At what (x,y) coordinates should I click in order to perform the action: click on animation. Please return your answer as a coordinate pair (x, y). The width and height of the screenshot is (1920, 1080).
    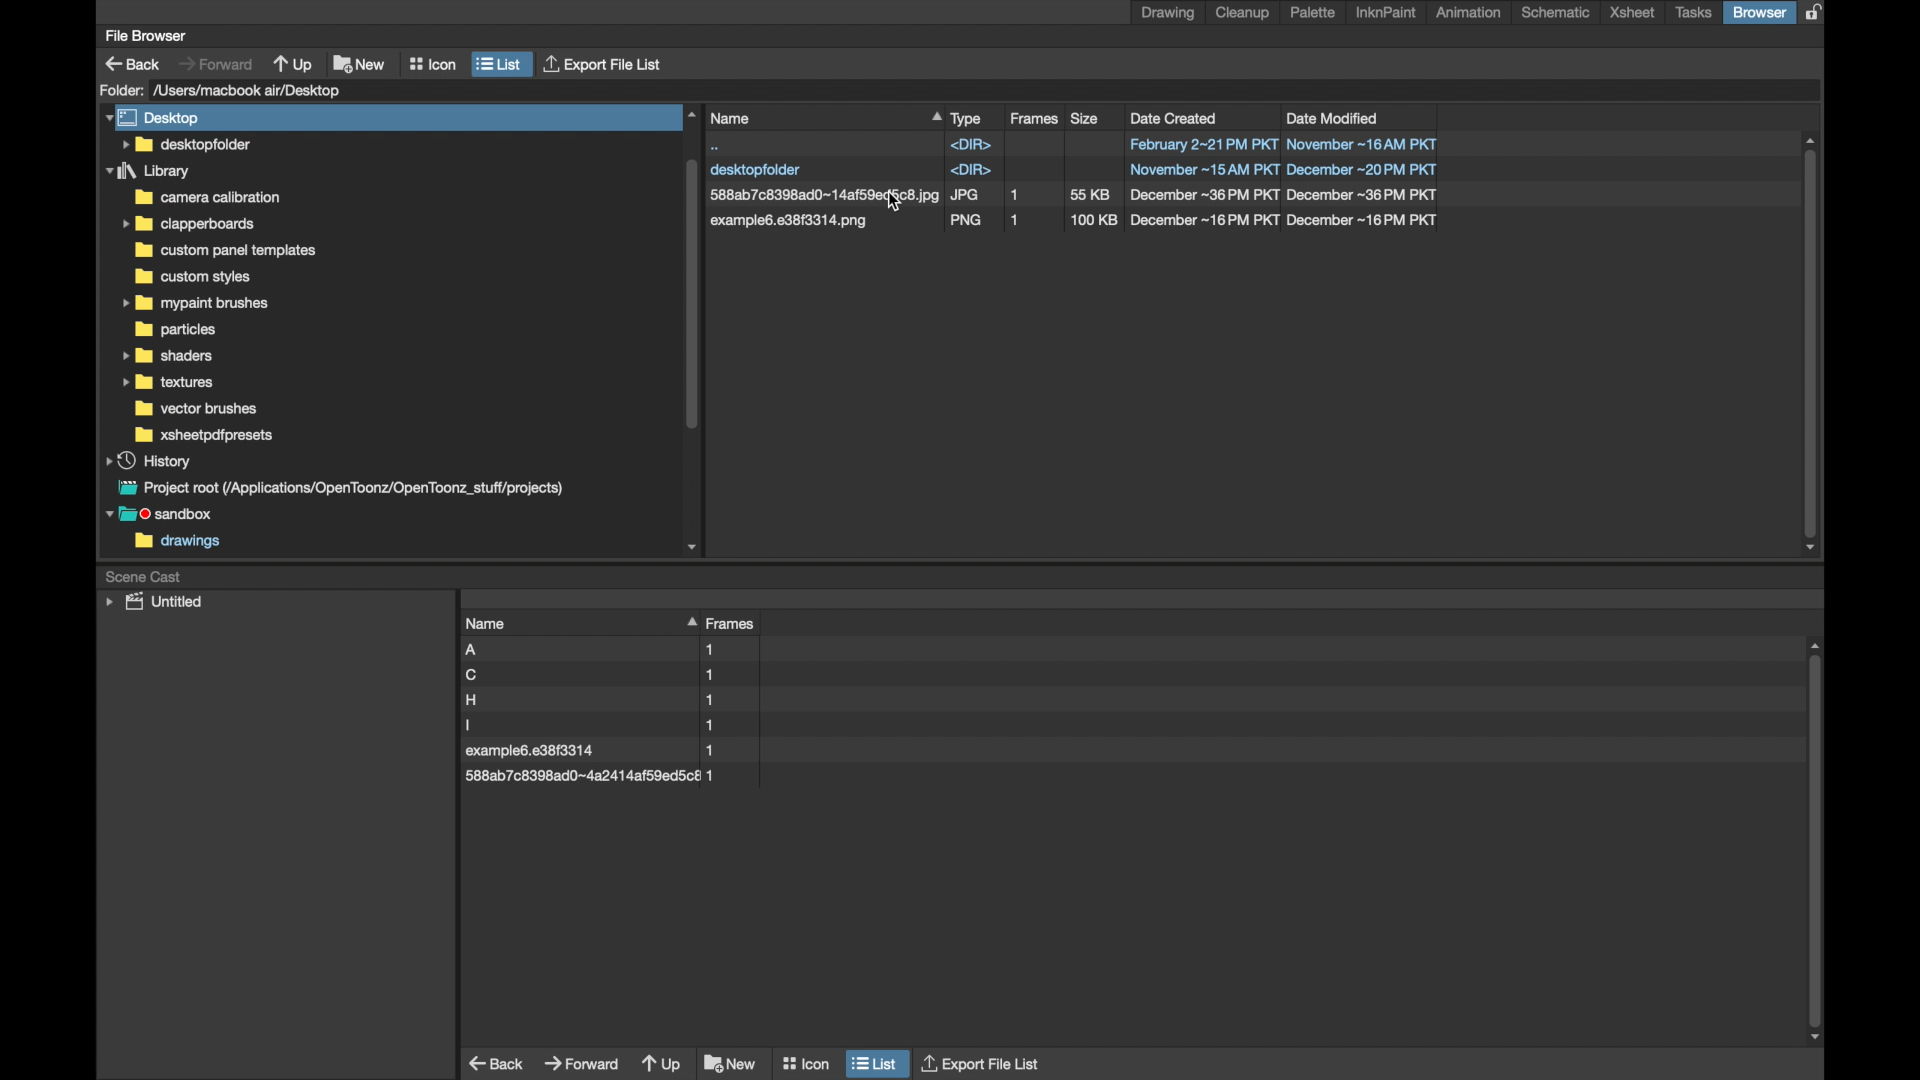
    Looking at the image, I should click on (1470, 12).